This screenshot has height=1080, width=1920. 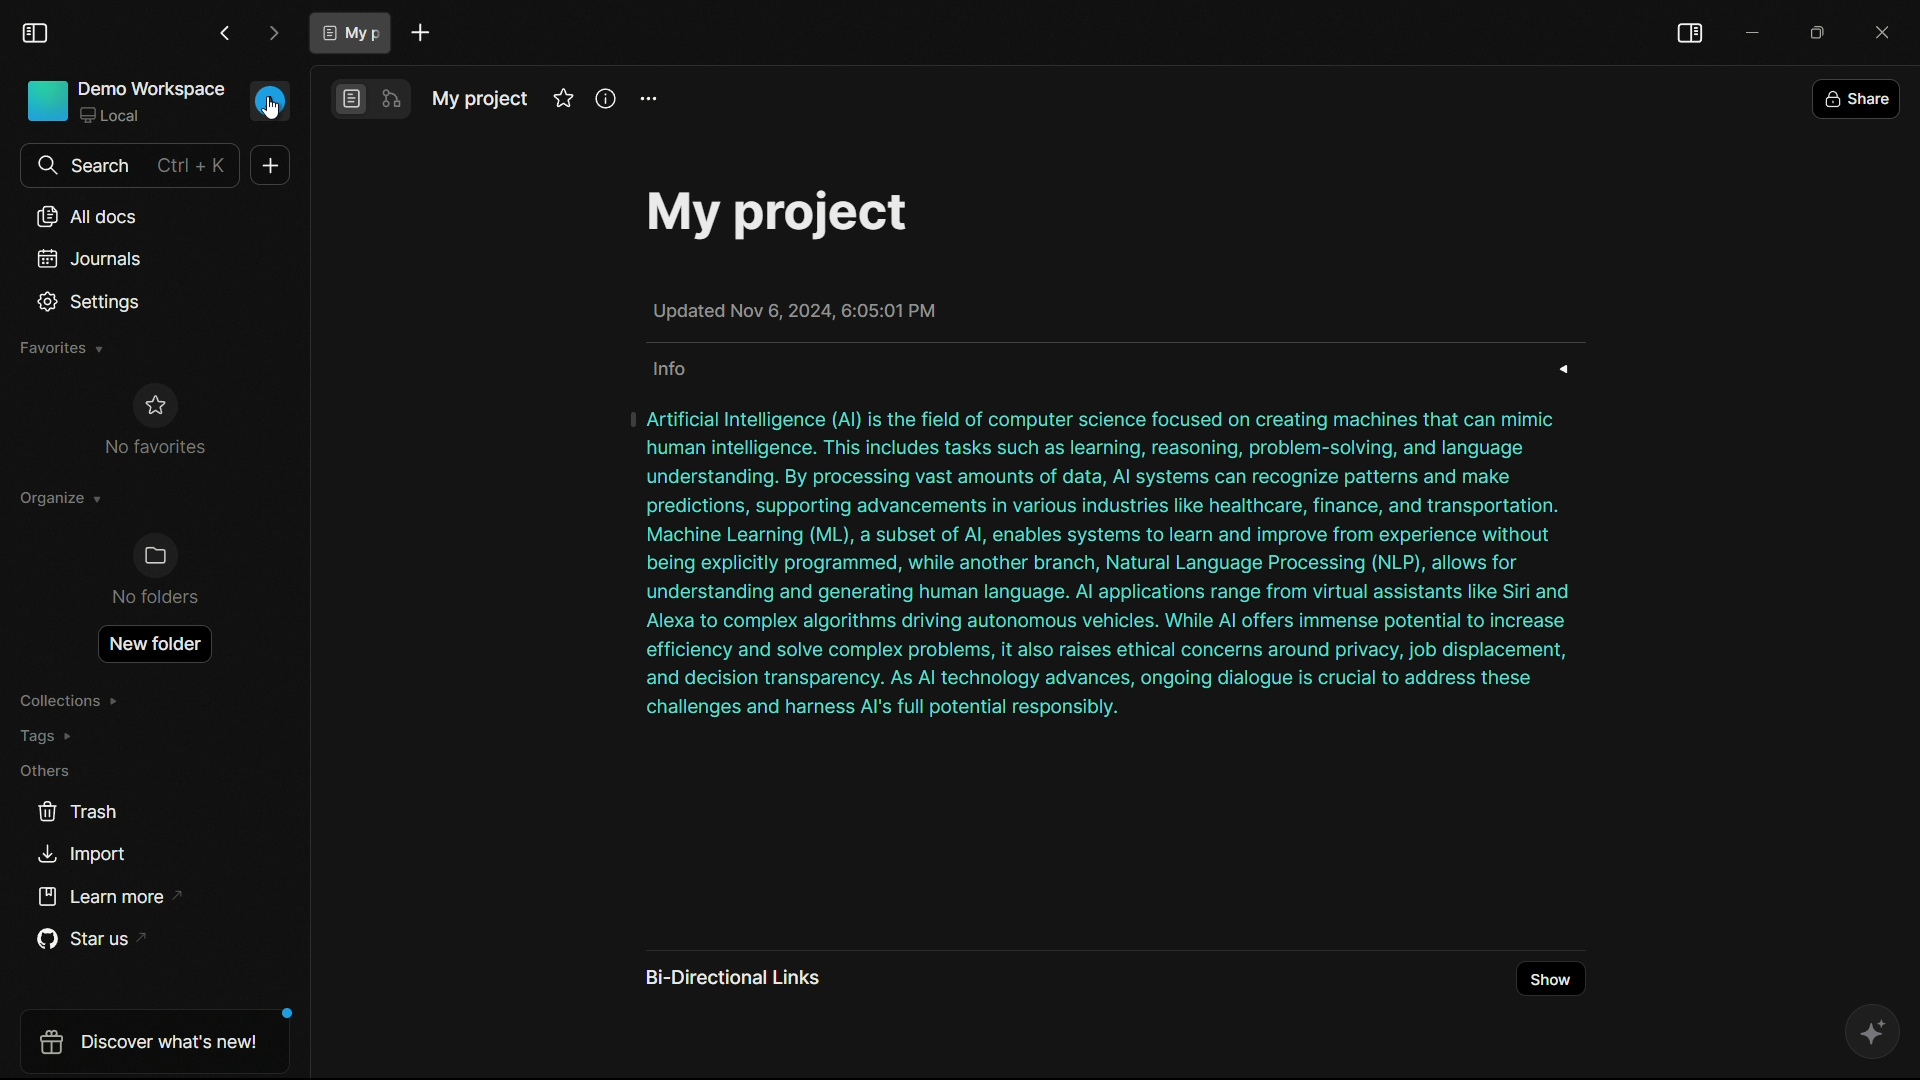 I want to click on ai assistant, so click(x=1876, y=1035).